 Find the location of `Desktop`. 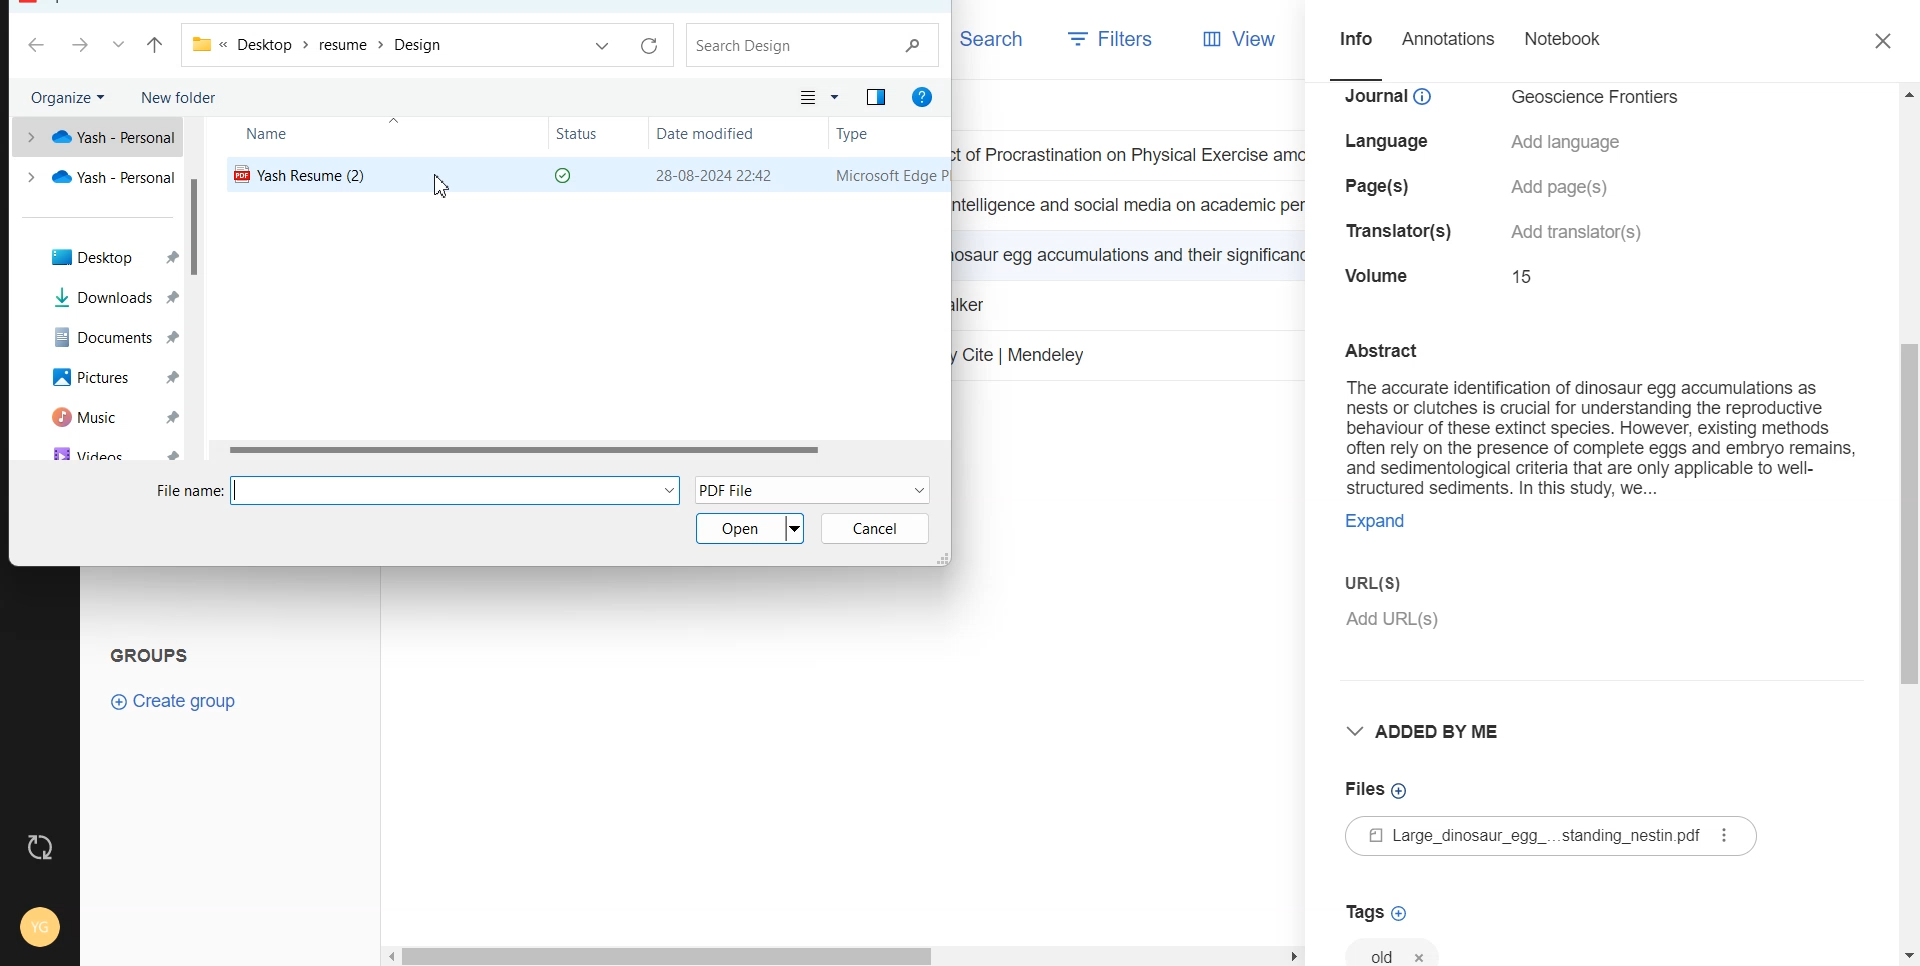

Desktop is located at coordinates (97, 257).